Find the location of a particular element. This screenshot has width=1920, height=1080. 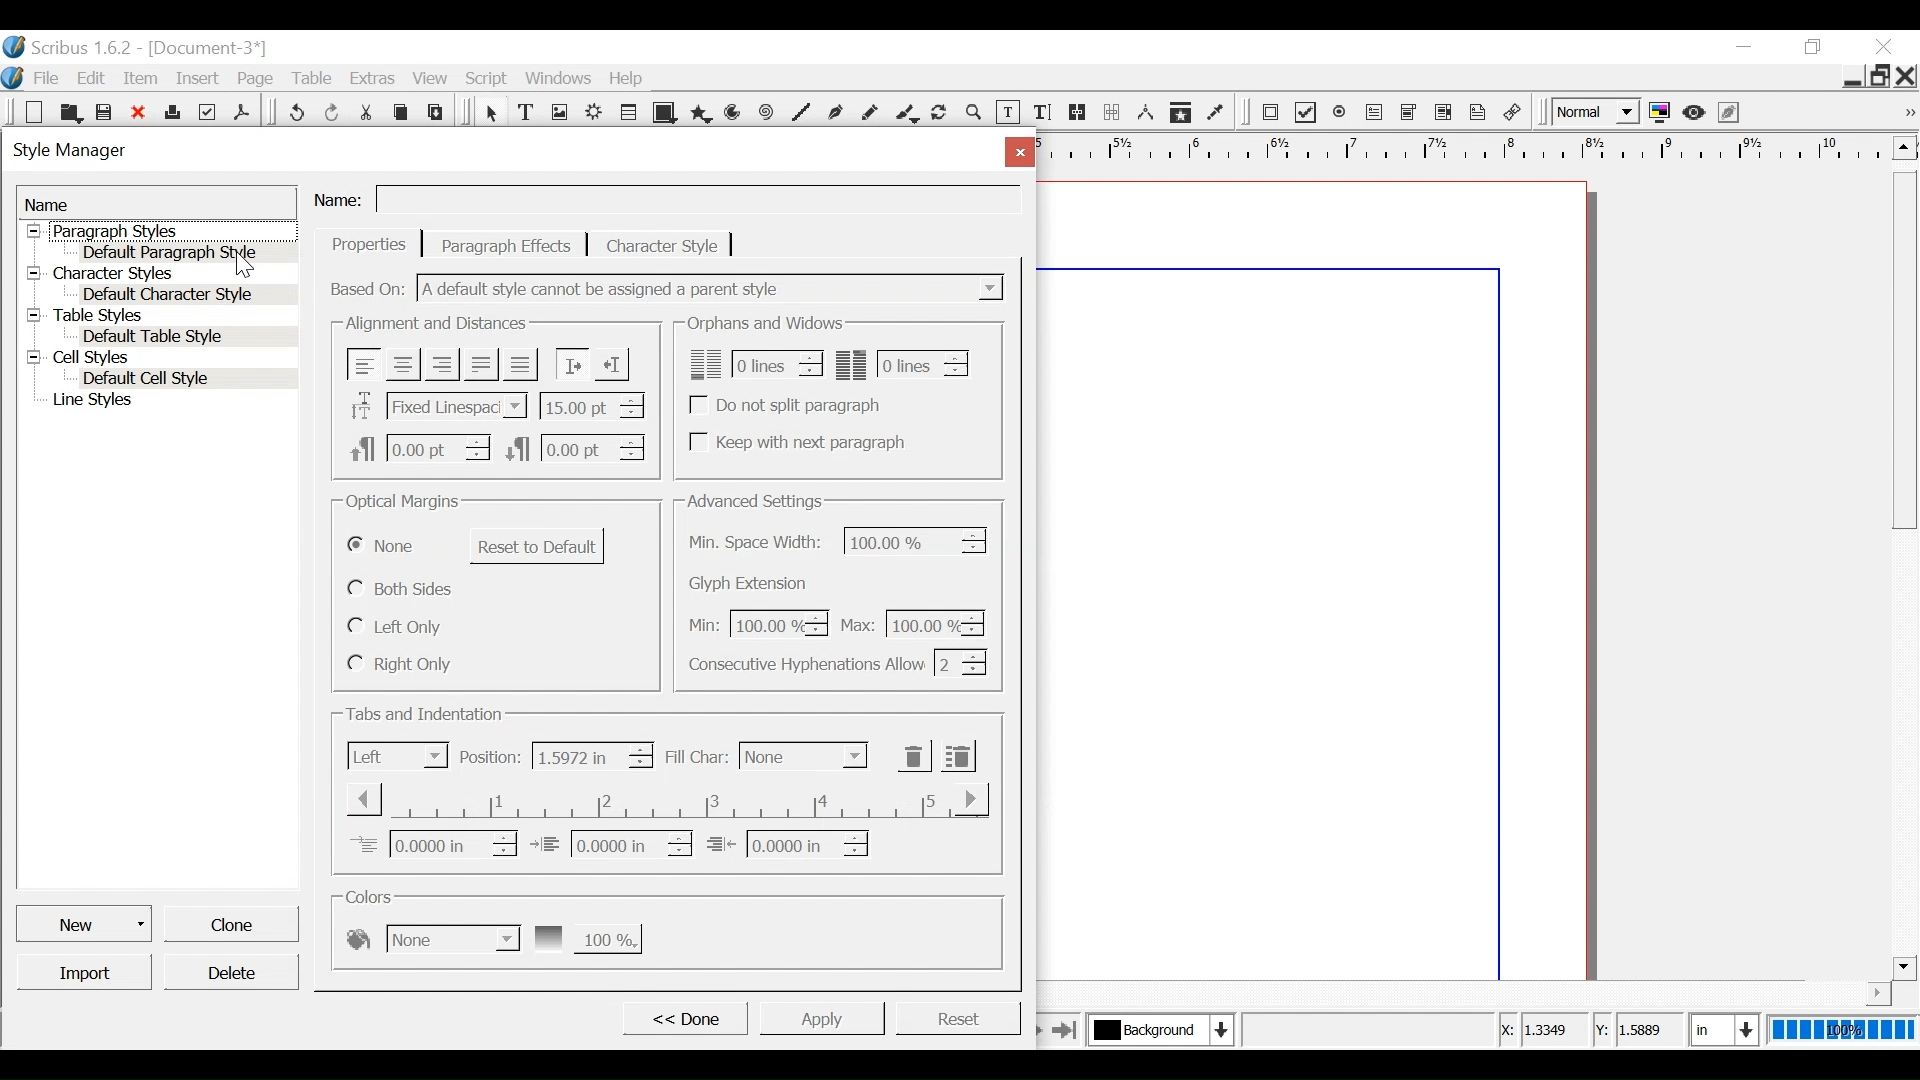

Eye dropper is located at coordinates (1217, 113).